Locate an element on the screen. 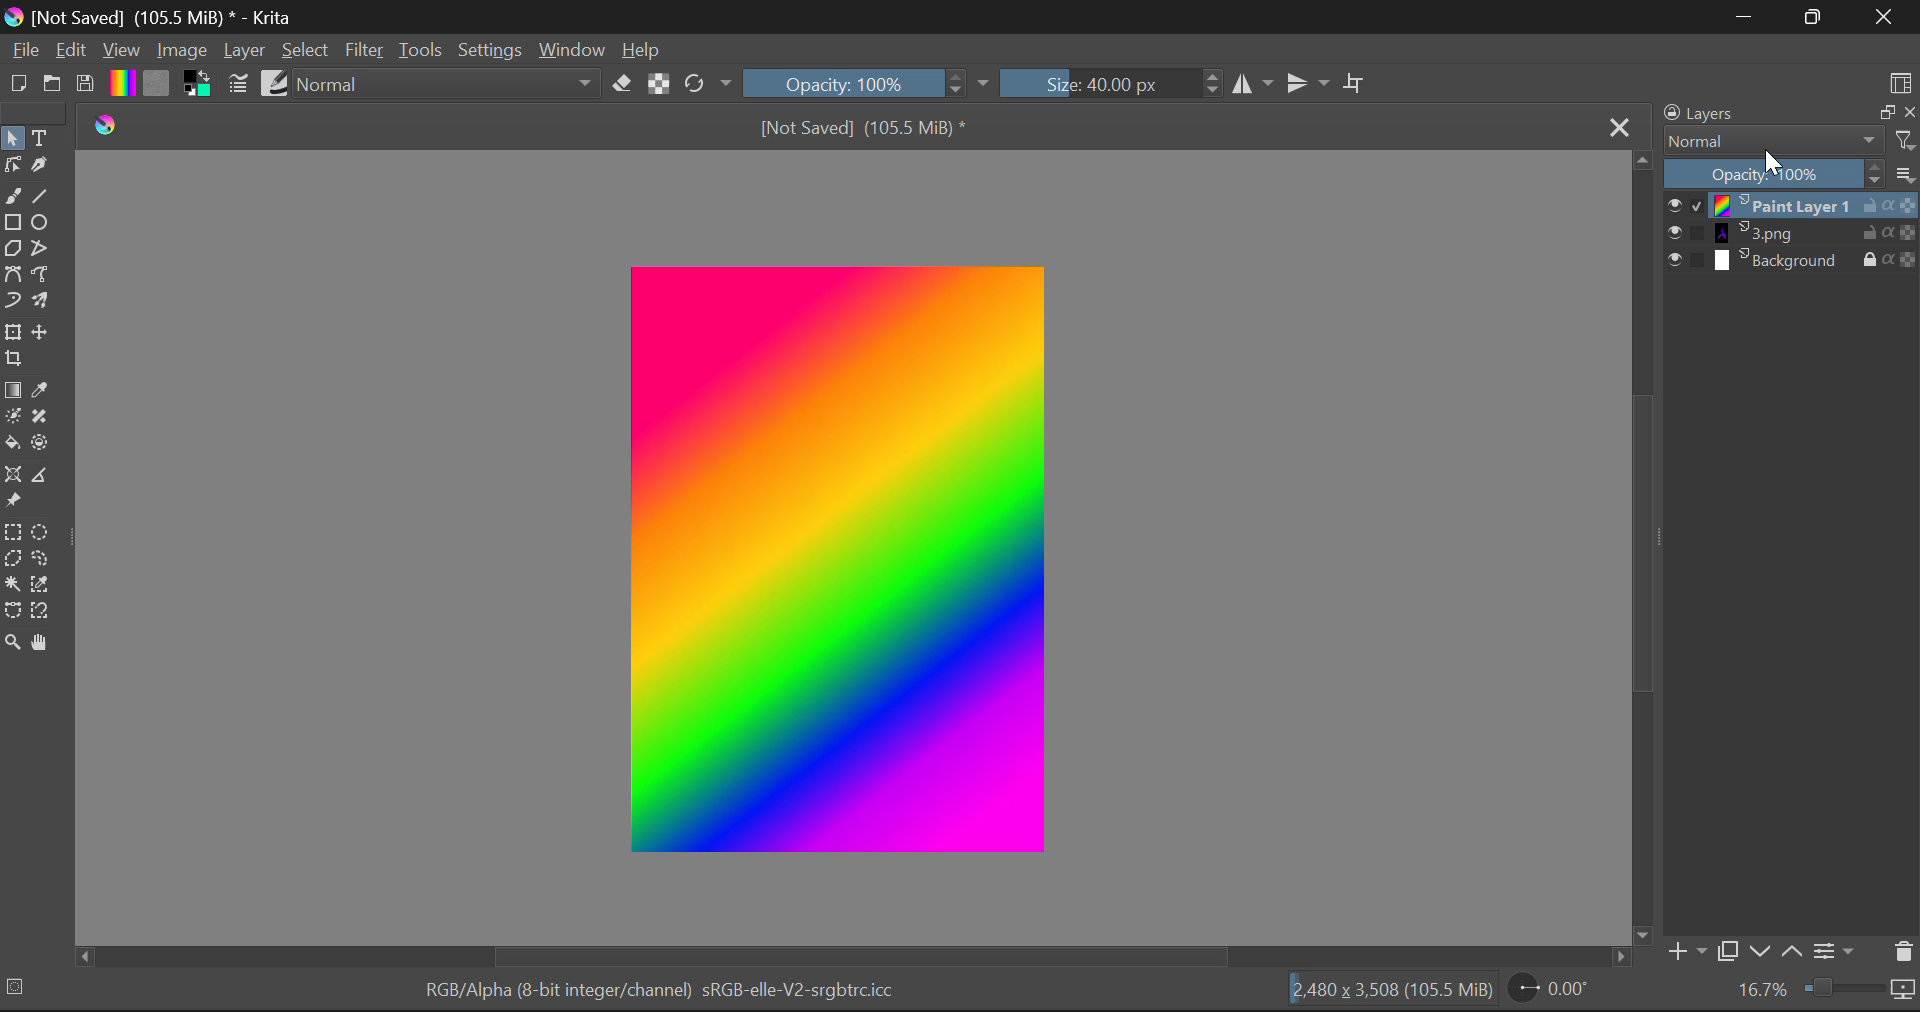 The width and height of the screenshot is (1920, 1012). Polygon Selection is located at coordinates (13, 559).